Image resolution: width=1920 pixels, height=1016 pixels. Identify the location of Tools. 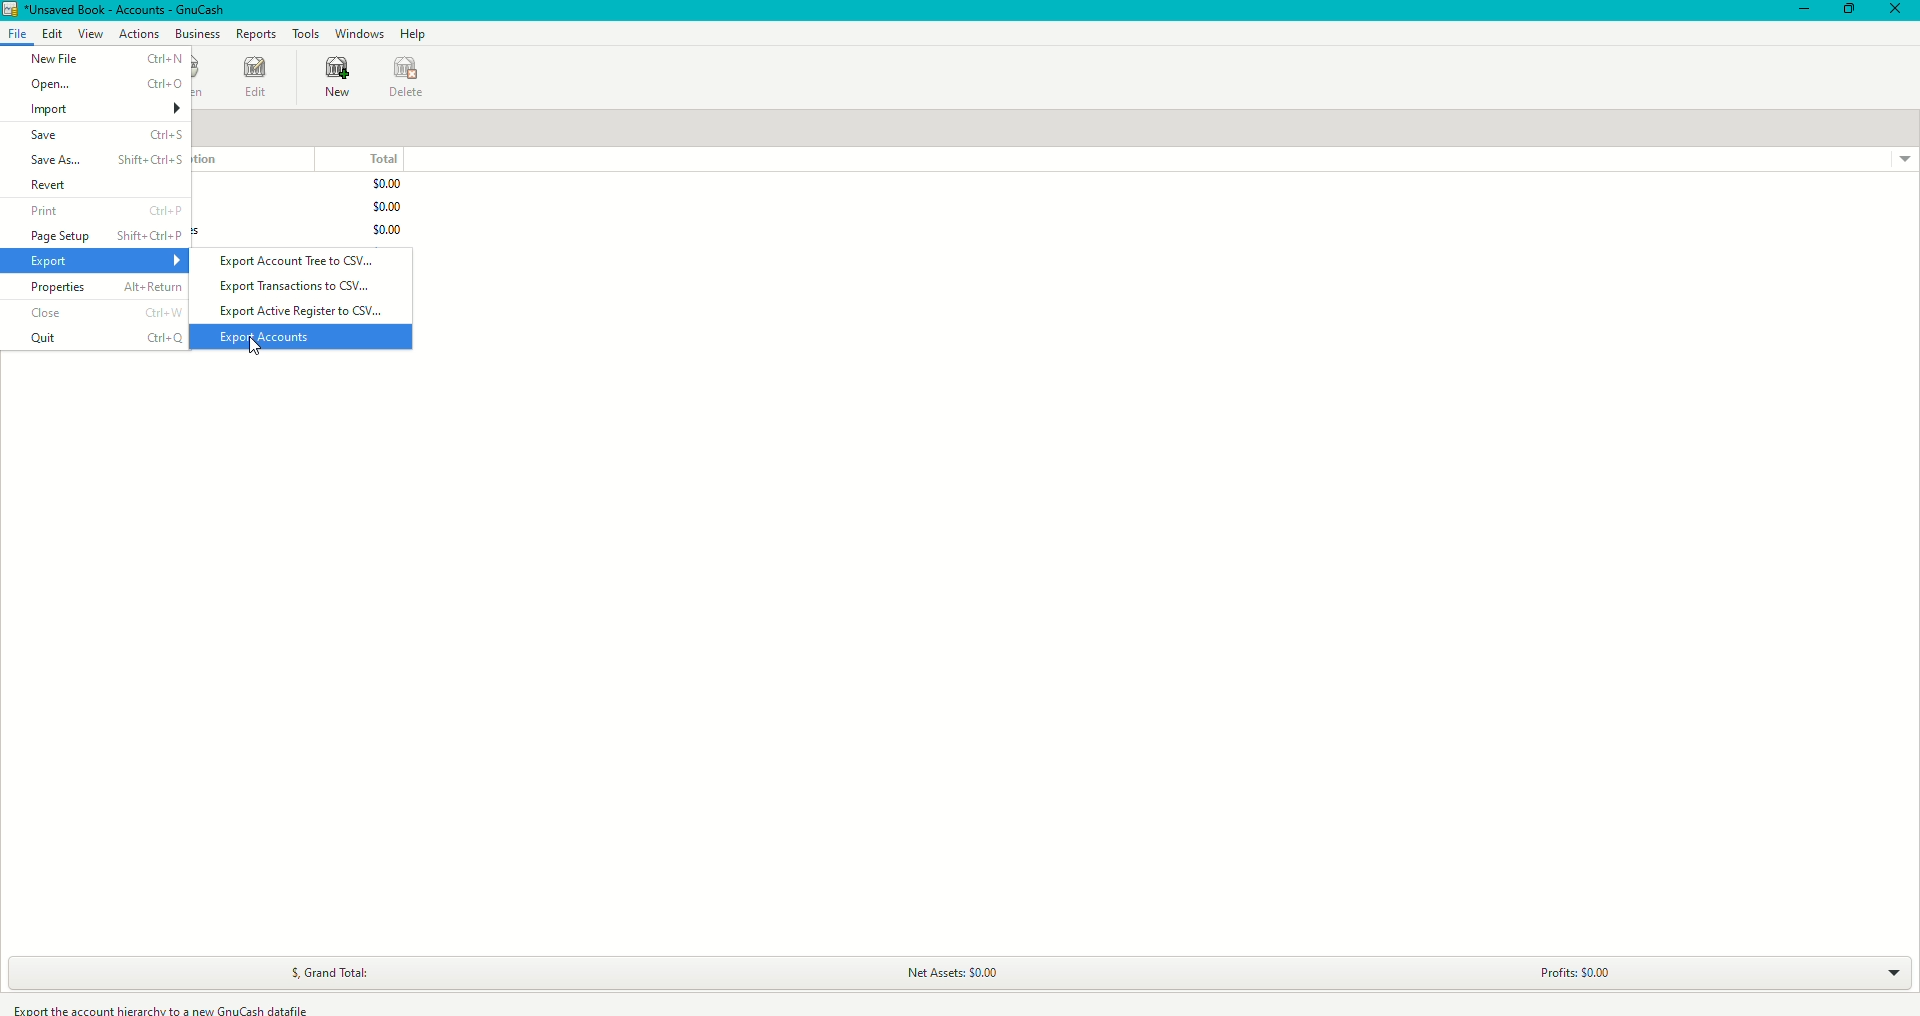
(304, 34).